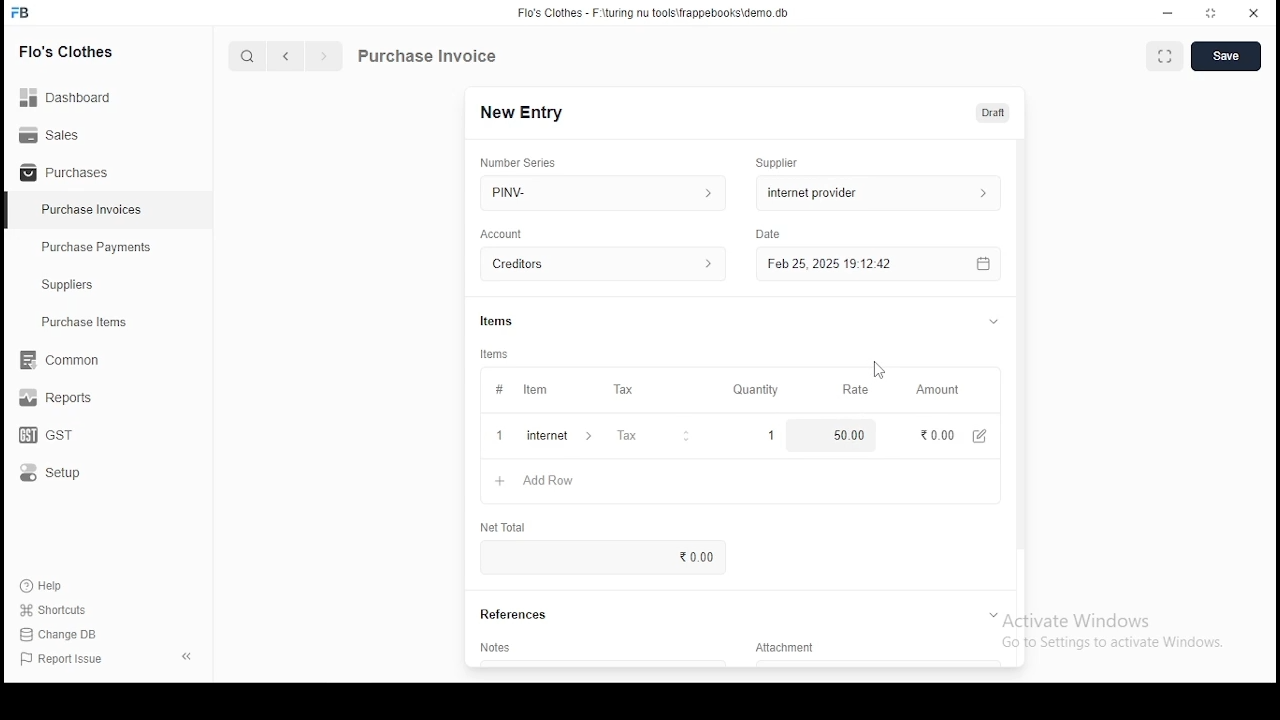 The height and width of the screenshot is (720, 1280). Describe the element at coordinates (756, 390) in the screenshot. I see `quality` at that location.